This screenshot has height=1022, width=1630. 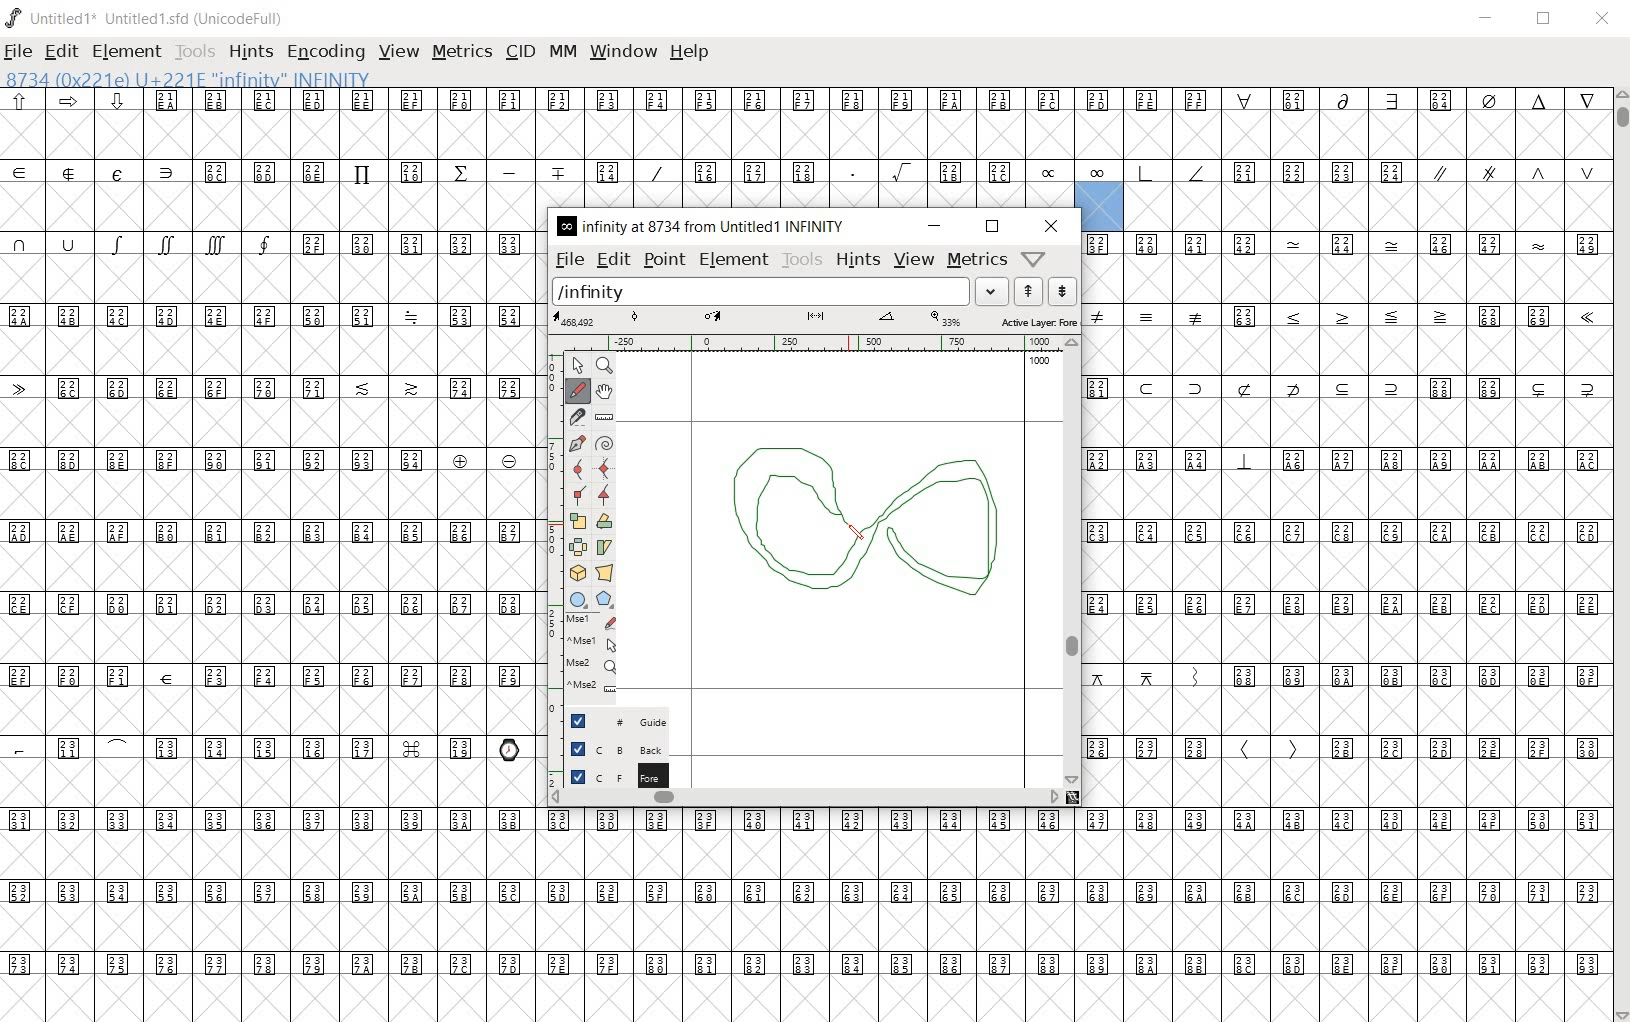 What do you see at coordinates (1487, 19) in the screenshot?
I see `minimize` at bounding box center [1487, 19].